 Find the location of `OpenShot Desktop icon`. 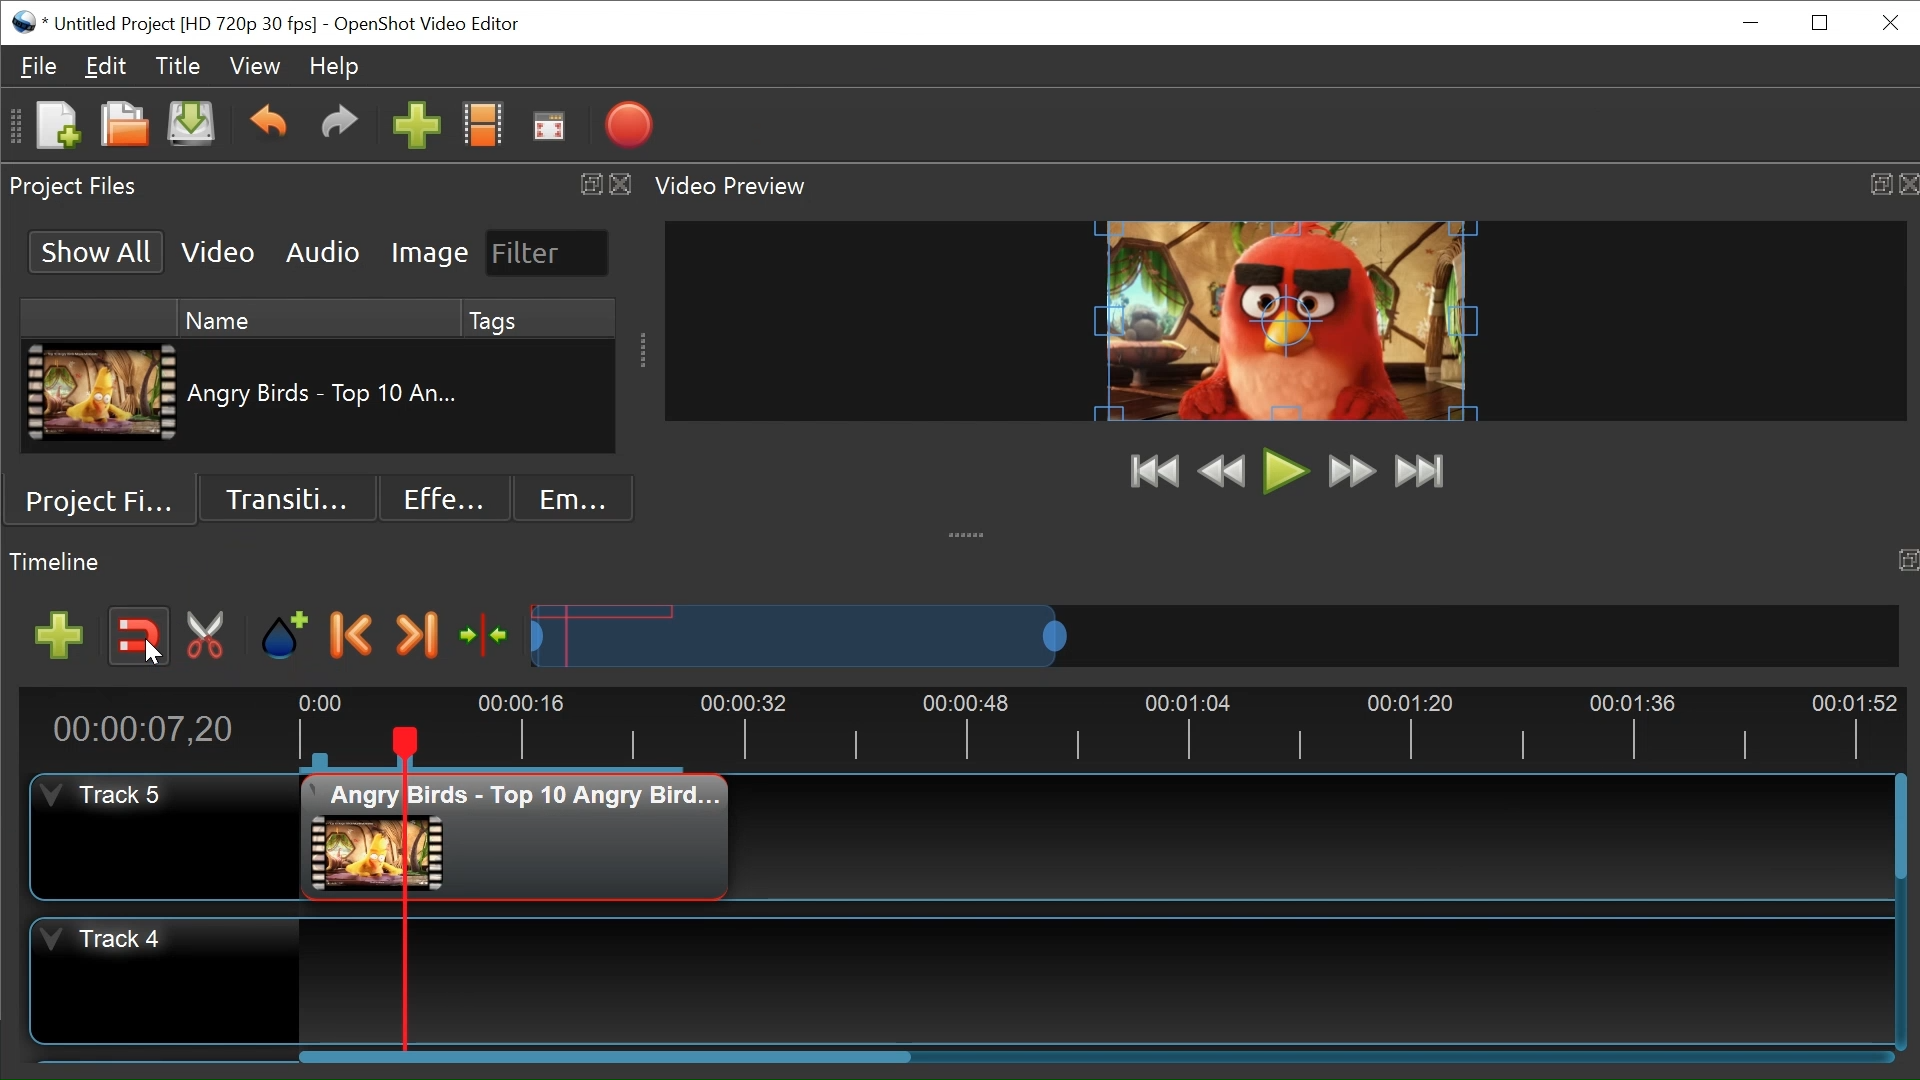

OpenShot Desktop icon is located at coordinates (22, 22).